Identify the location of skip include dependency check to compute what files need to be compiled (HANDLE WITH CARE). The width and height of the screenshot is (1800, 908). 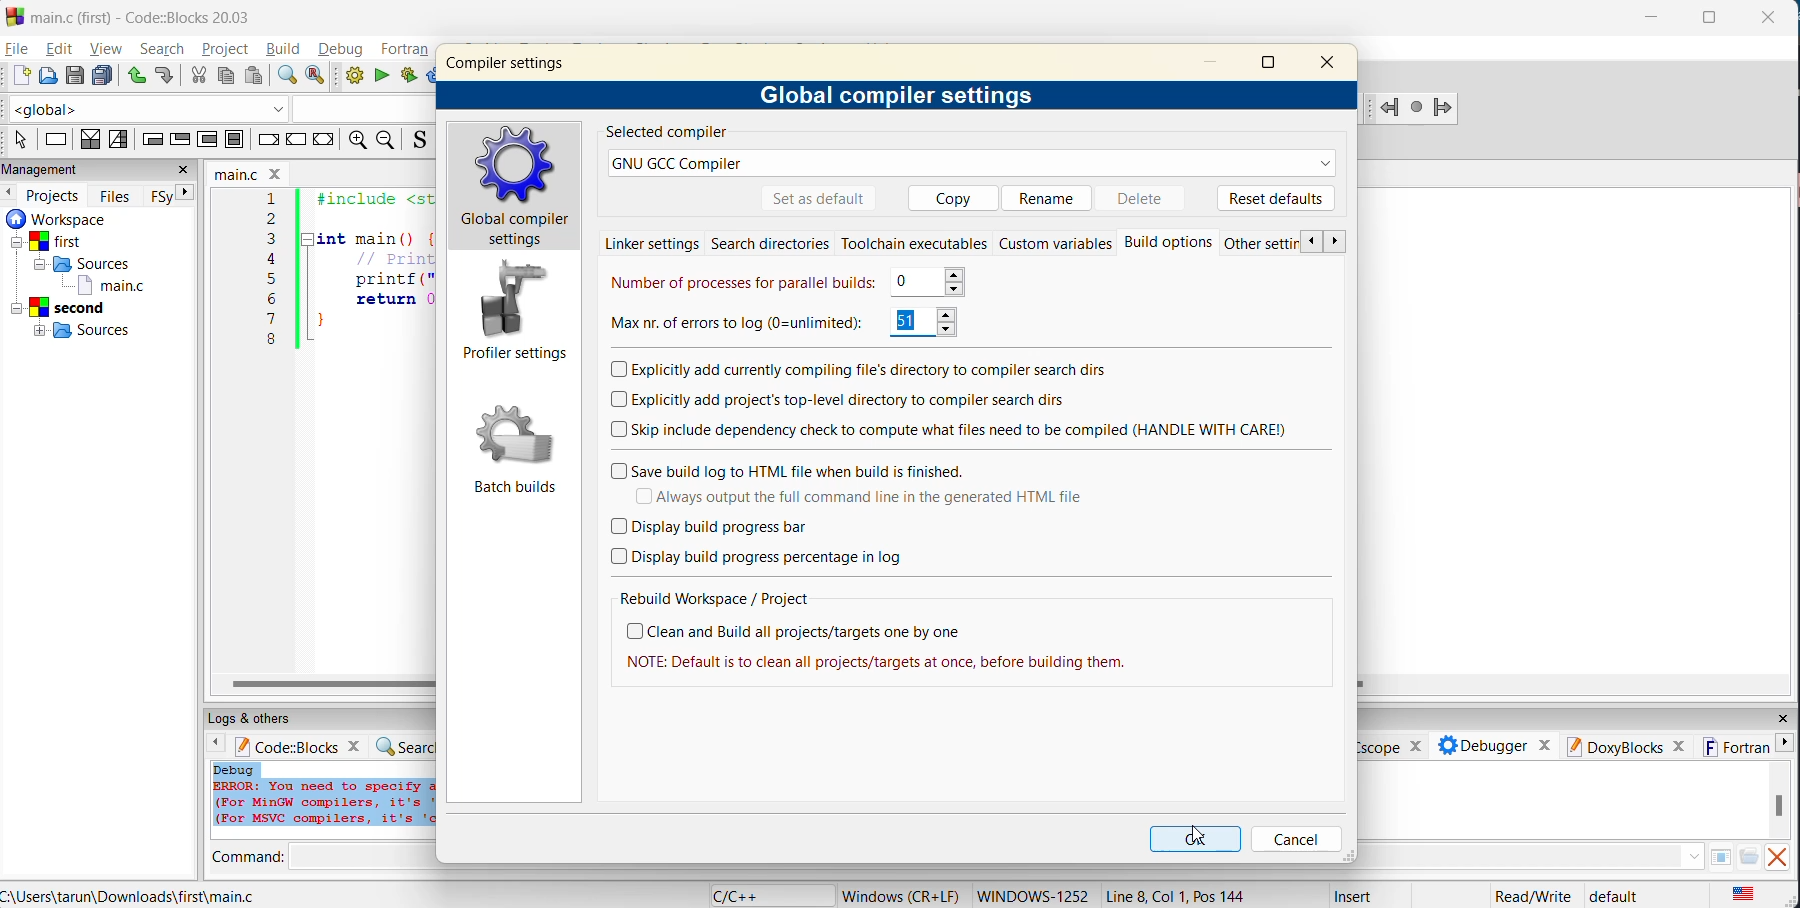
(966, 431).